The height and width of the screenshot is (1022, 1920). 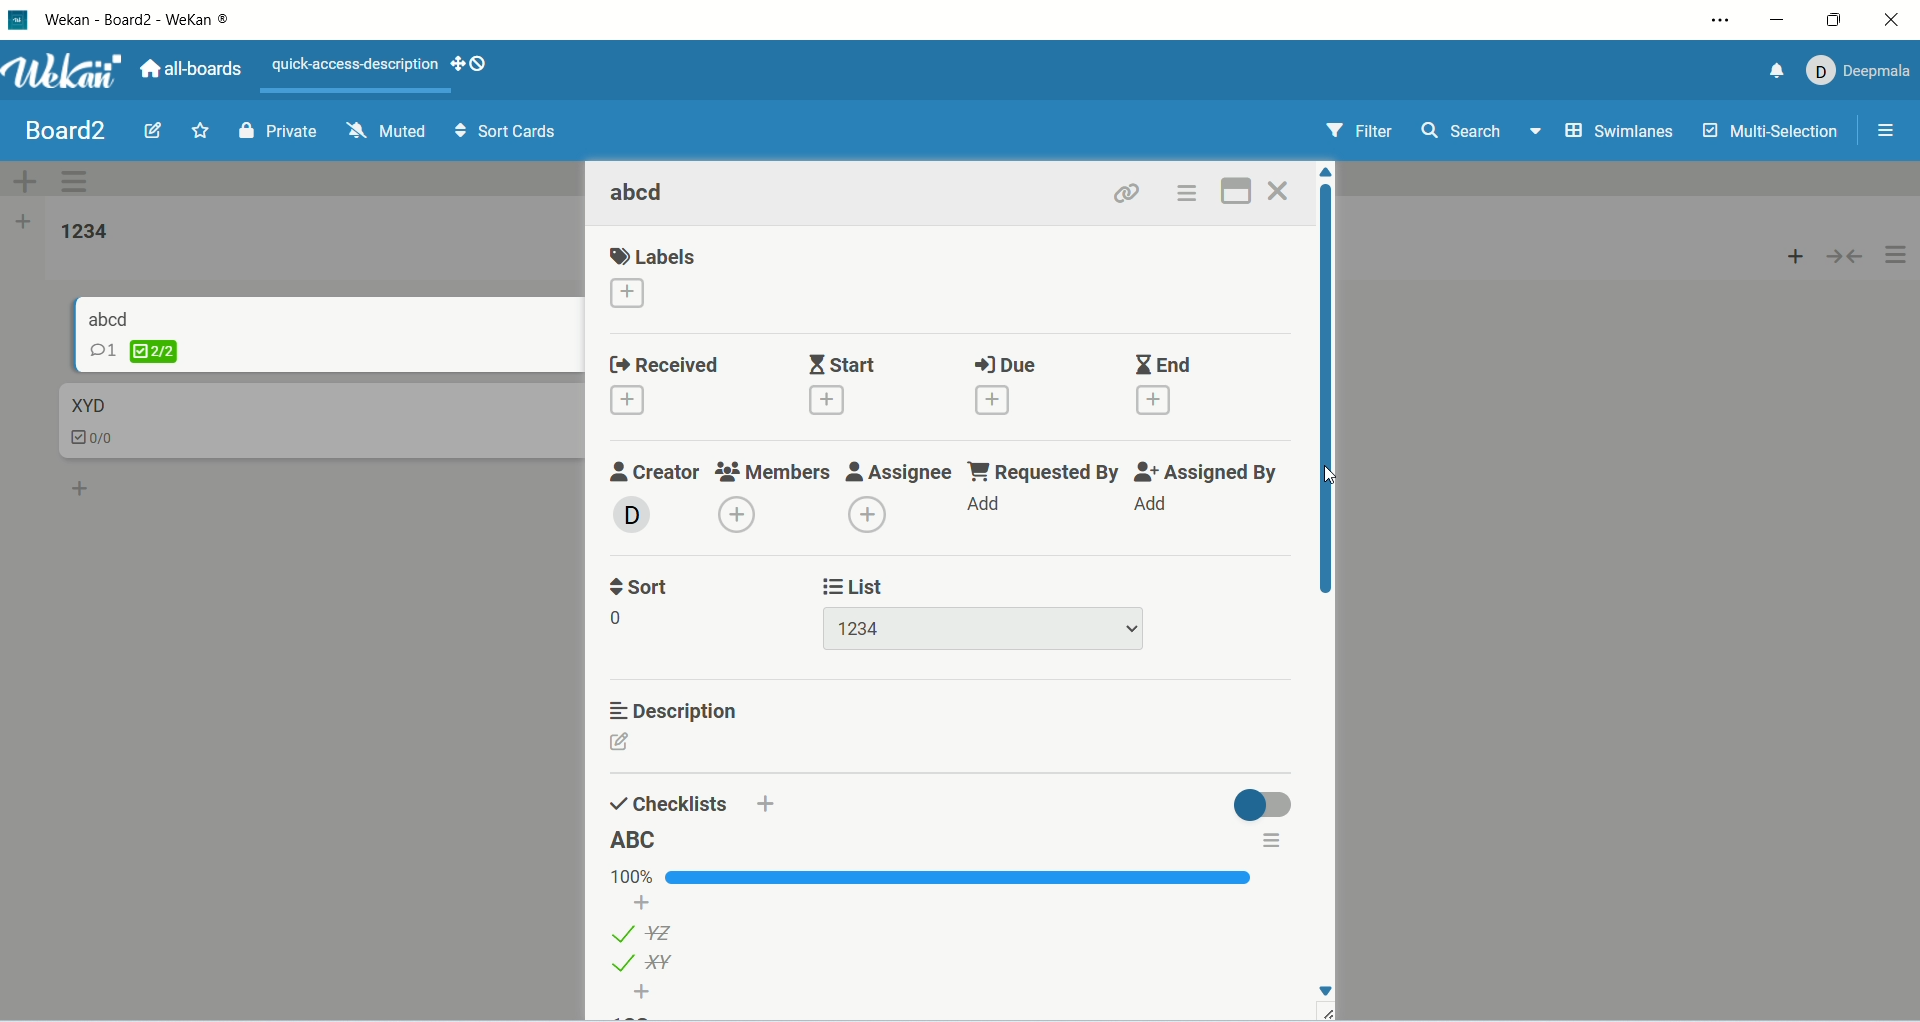 What do you see at coordinates (152, 130) in the screenshot?
I see `edit` at bounding box center [152, 130].